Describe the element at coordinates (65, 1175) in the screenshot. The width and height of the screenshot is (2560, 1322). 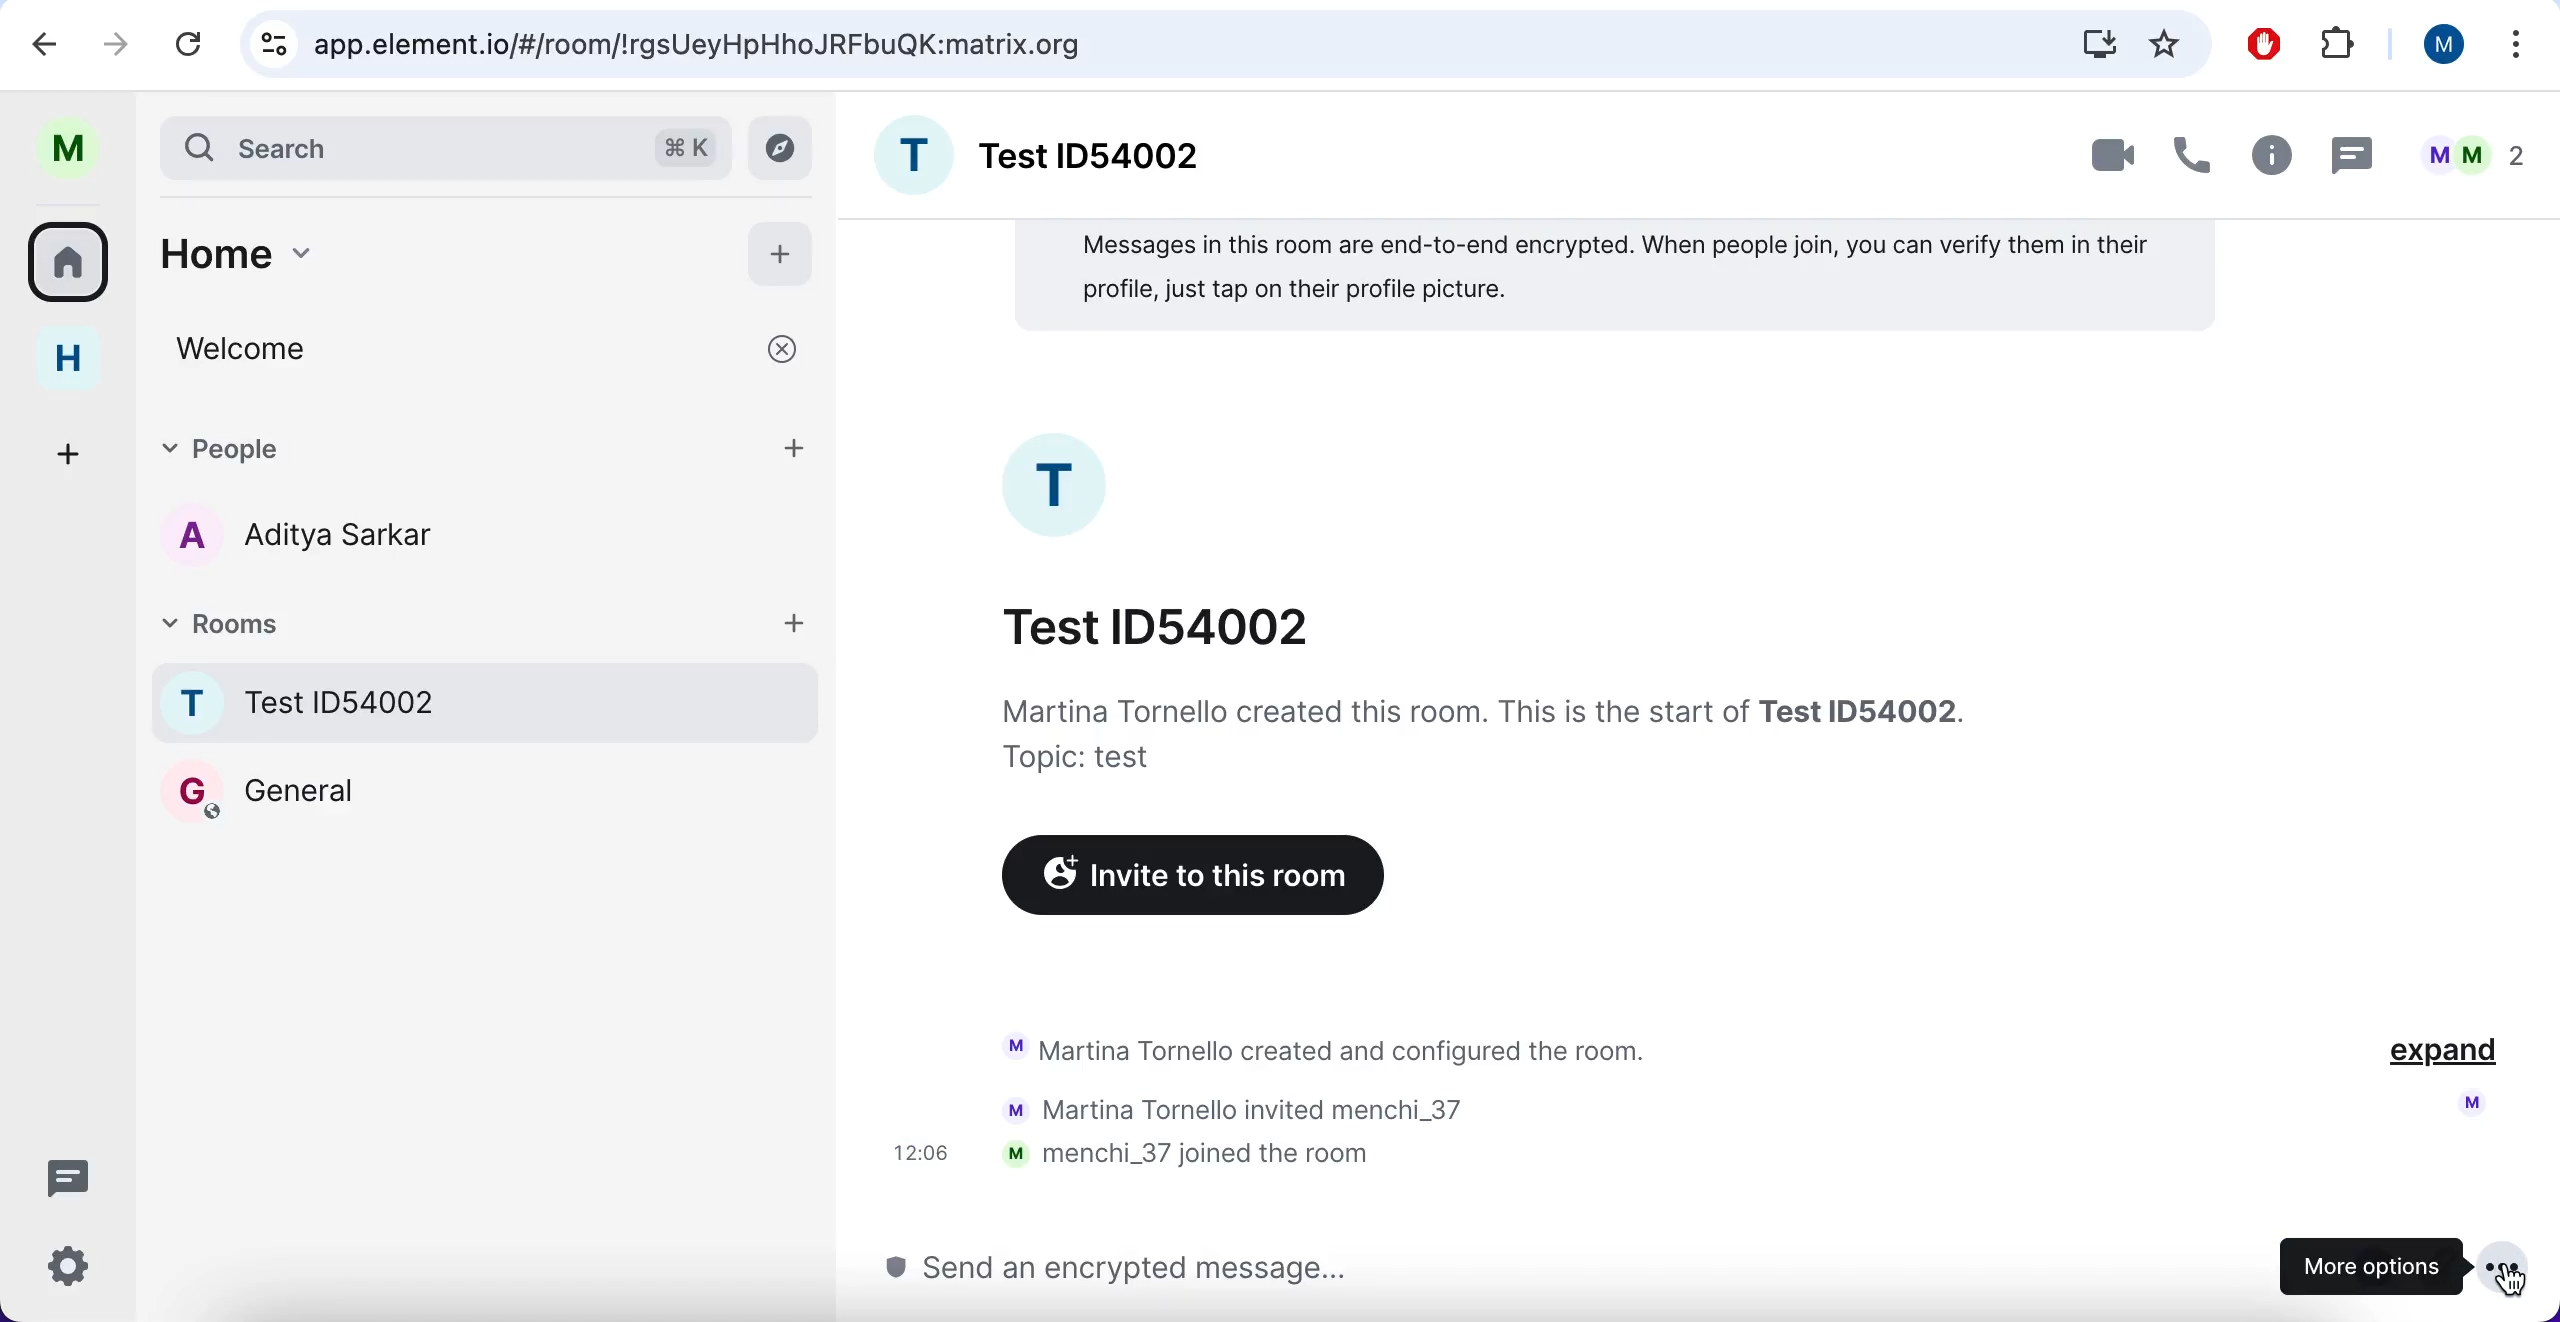
I see `threads` at that location.